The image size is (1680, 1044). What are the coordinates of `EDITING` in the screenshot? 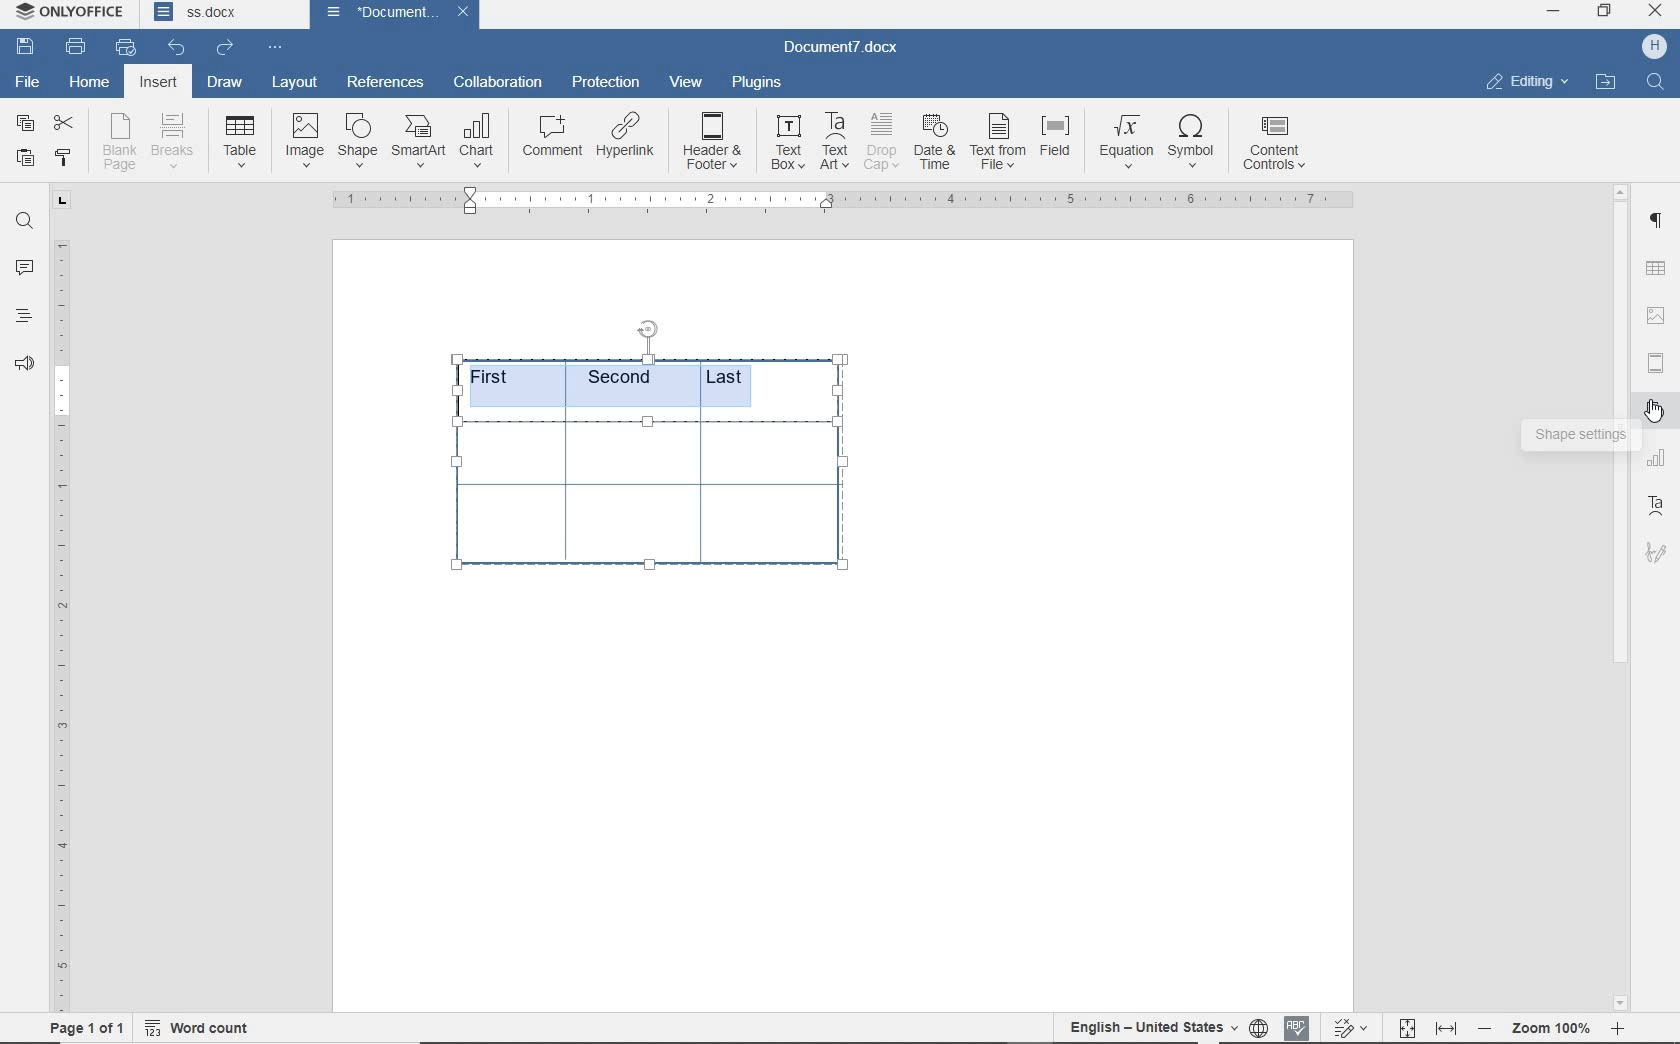 It's located at (1525, 81).